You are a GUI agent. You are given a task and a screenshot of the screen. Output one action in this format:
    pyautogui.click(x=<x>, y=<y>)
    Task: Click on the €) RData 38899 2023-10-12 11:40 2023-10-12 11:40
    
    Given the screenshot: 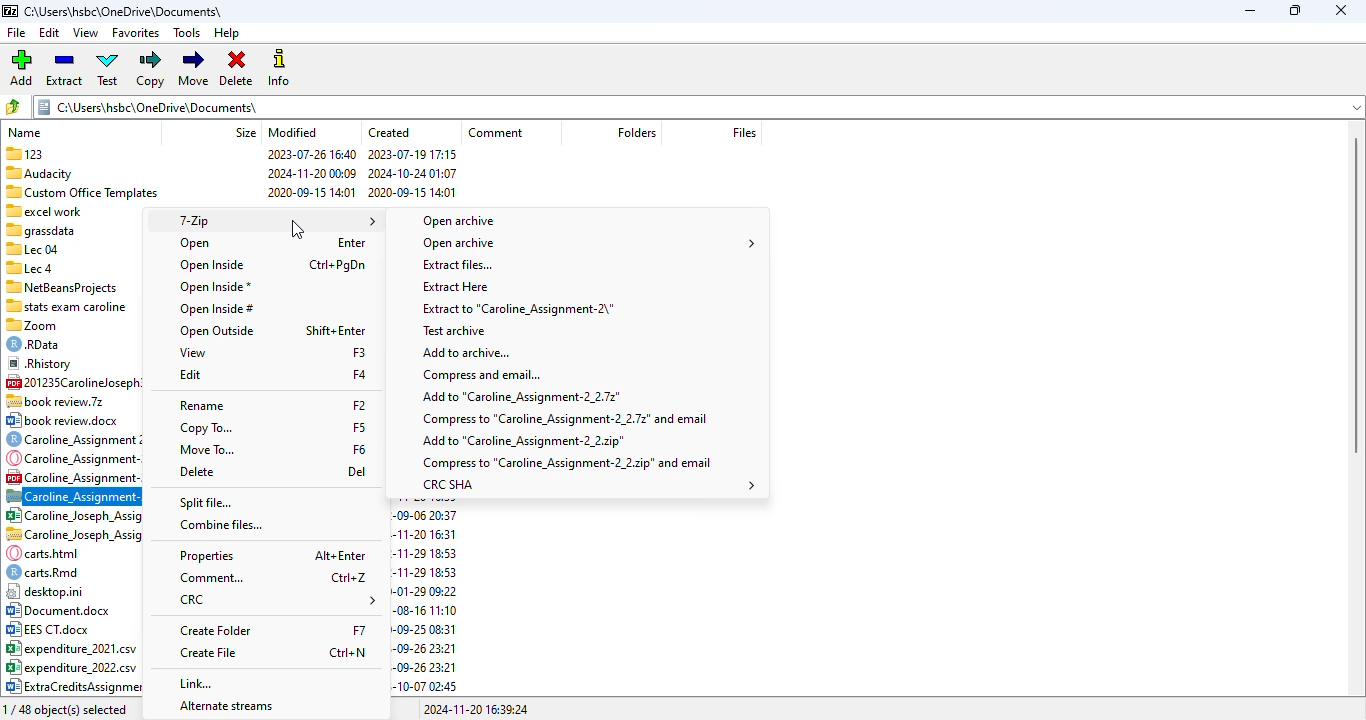 What is the action you would take?
    pyautogui.click(x=70, y=344)
    